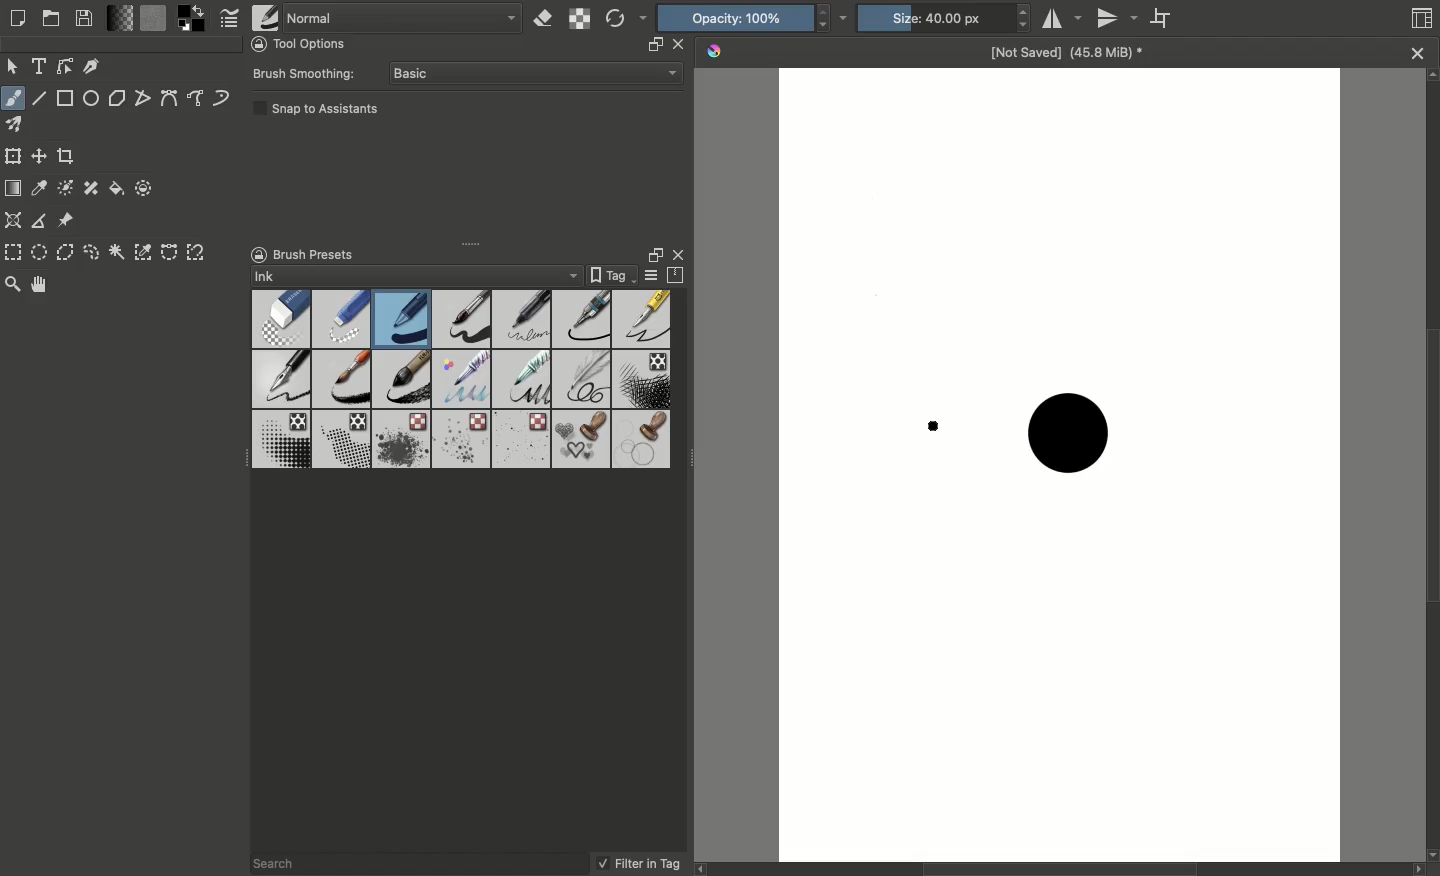 This screenshot has width=1440, height=876. What do you see at coordinates (40, 221) in the screenshot?
I see `Measure distance` at bounding box center [40, 221].